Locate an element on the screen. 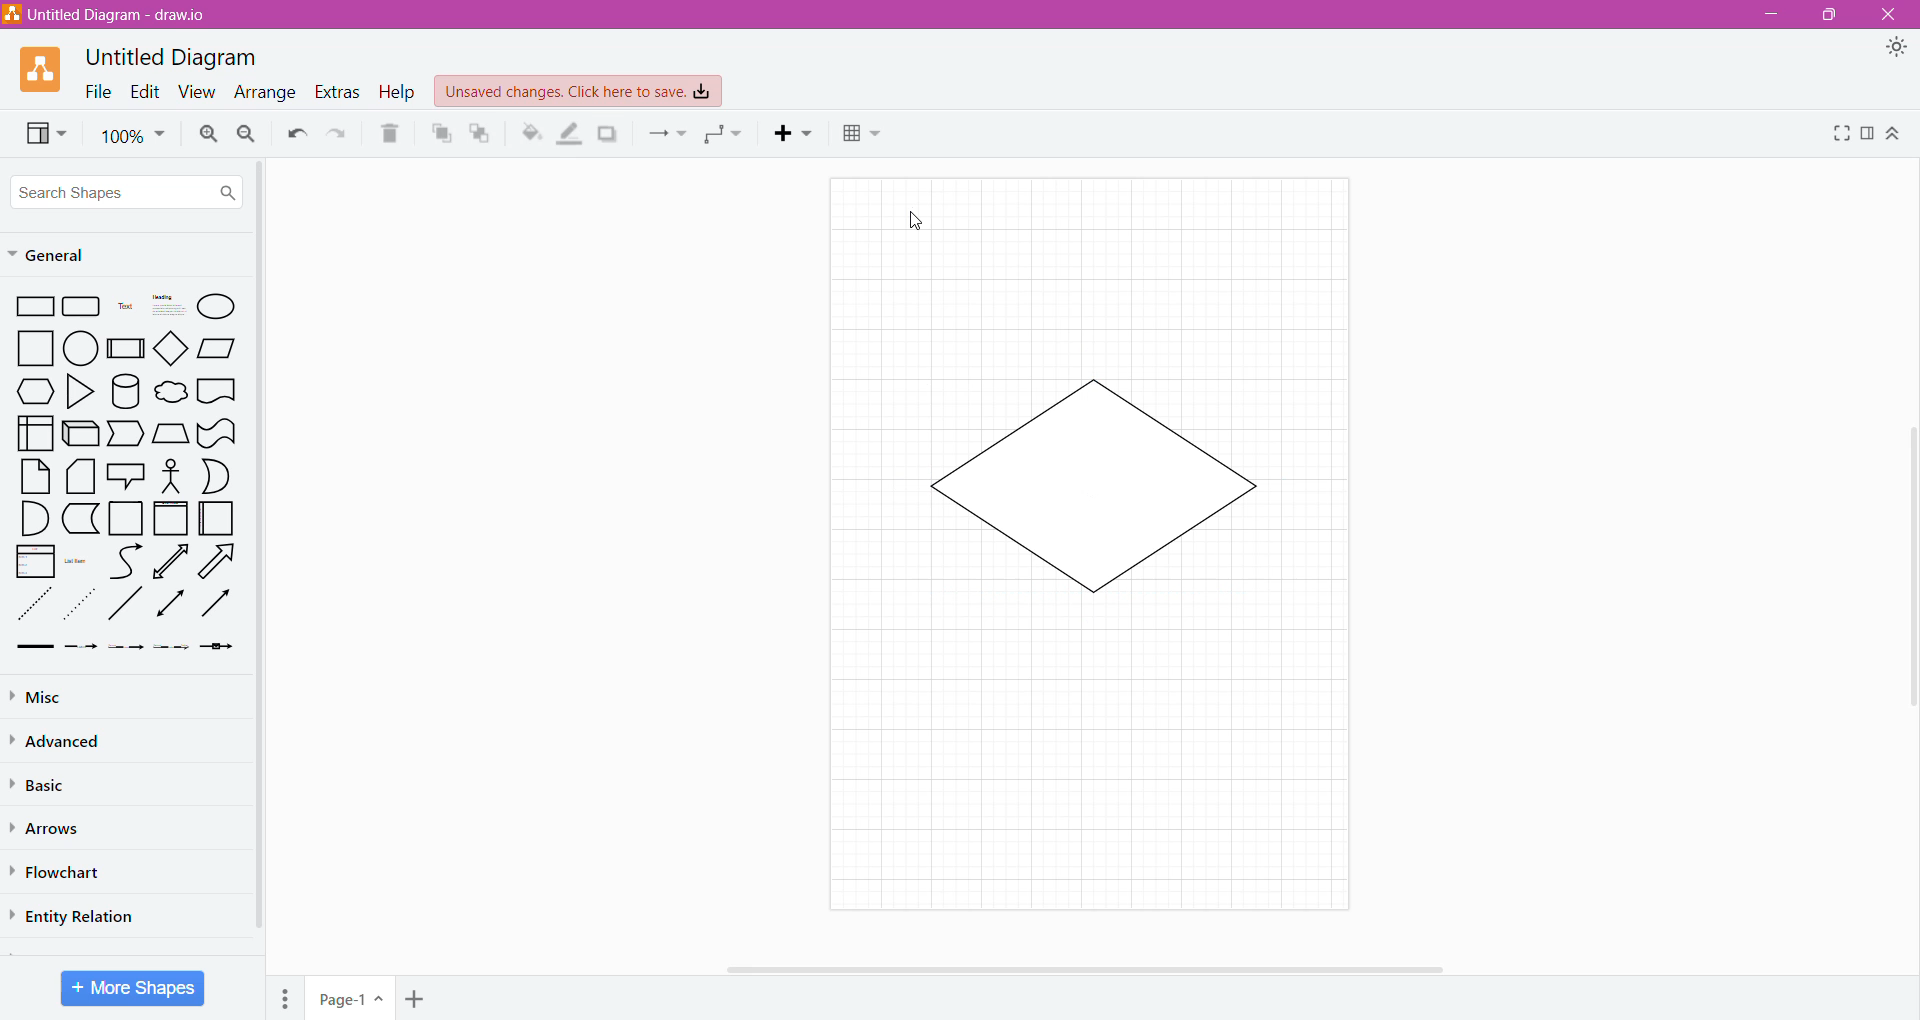 The height and width of the screenshot is (1020, 1920). Curves is located at coordinates (126, 561).